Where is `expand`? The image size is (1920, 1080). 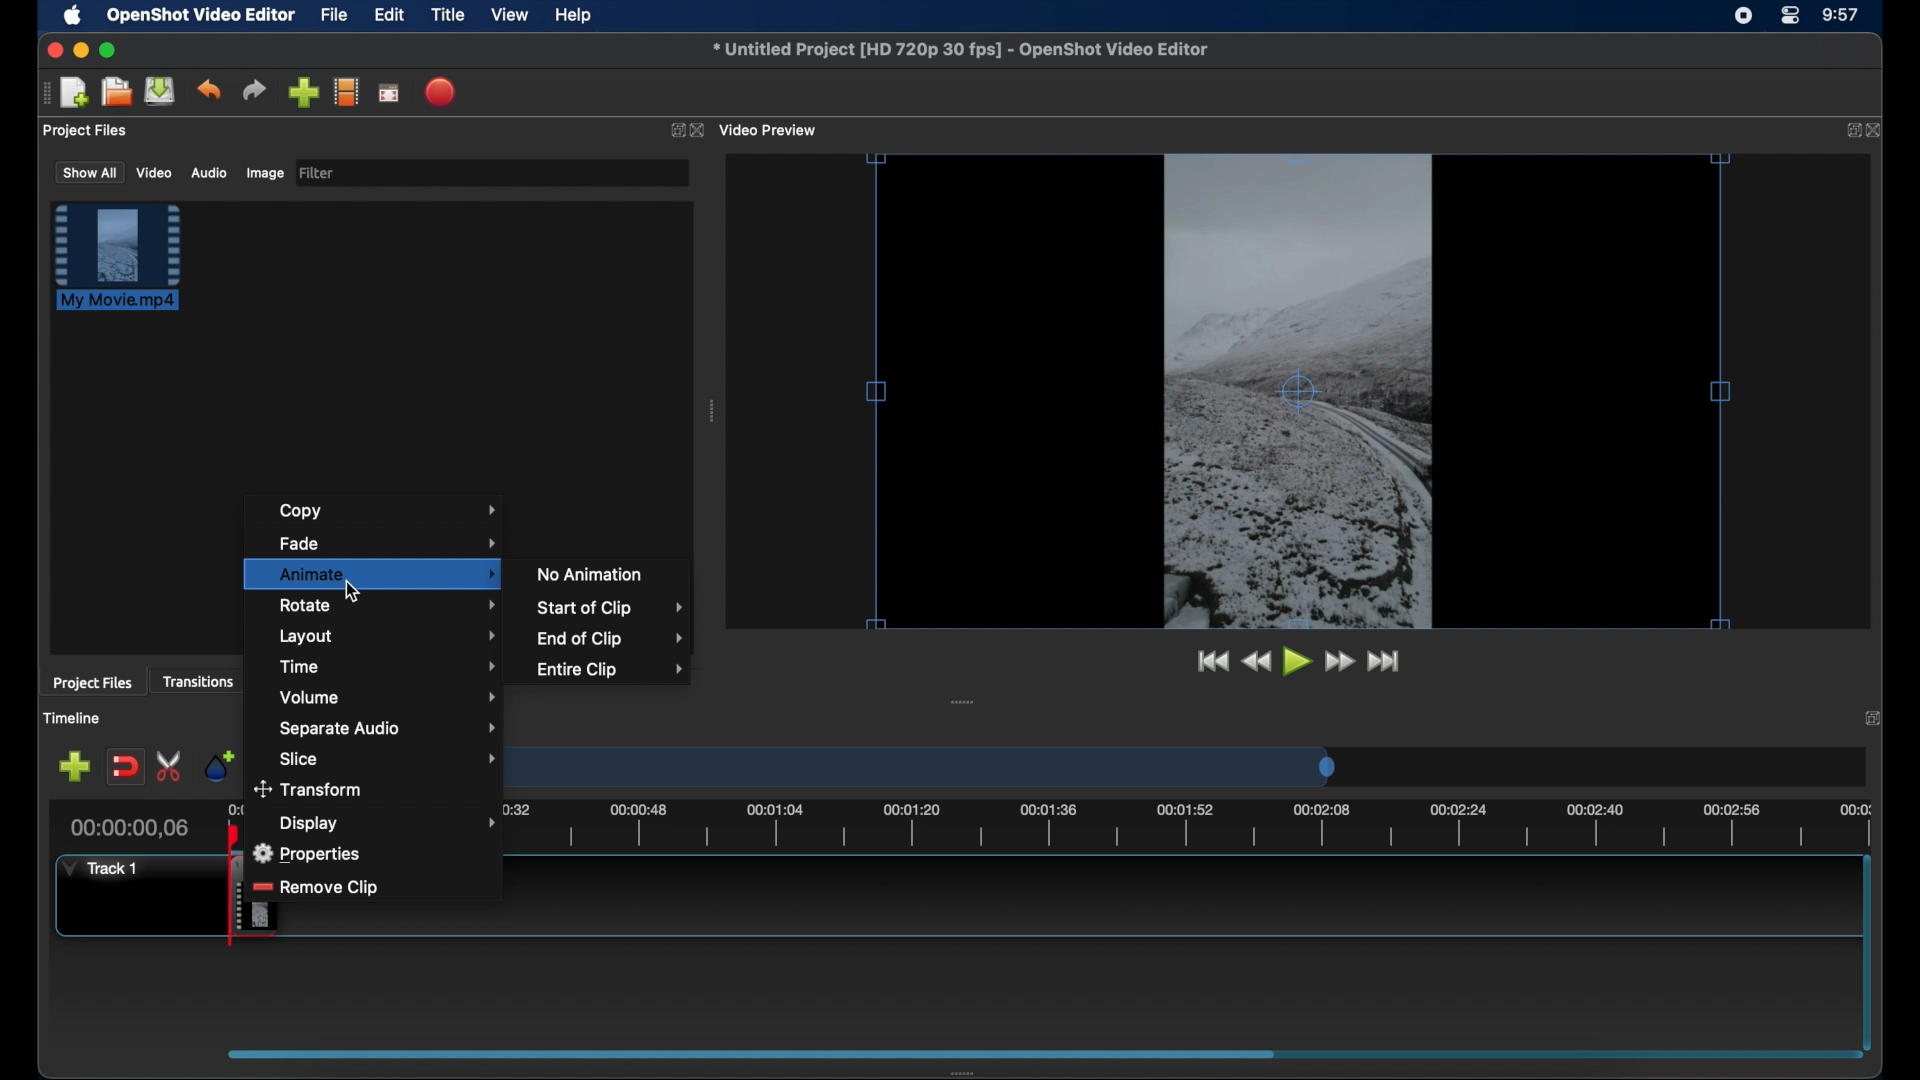 expand is located at coordinates (1847, 131).